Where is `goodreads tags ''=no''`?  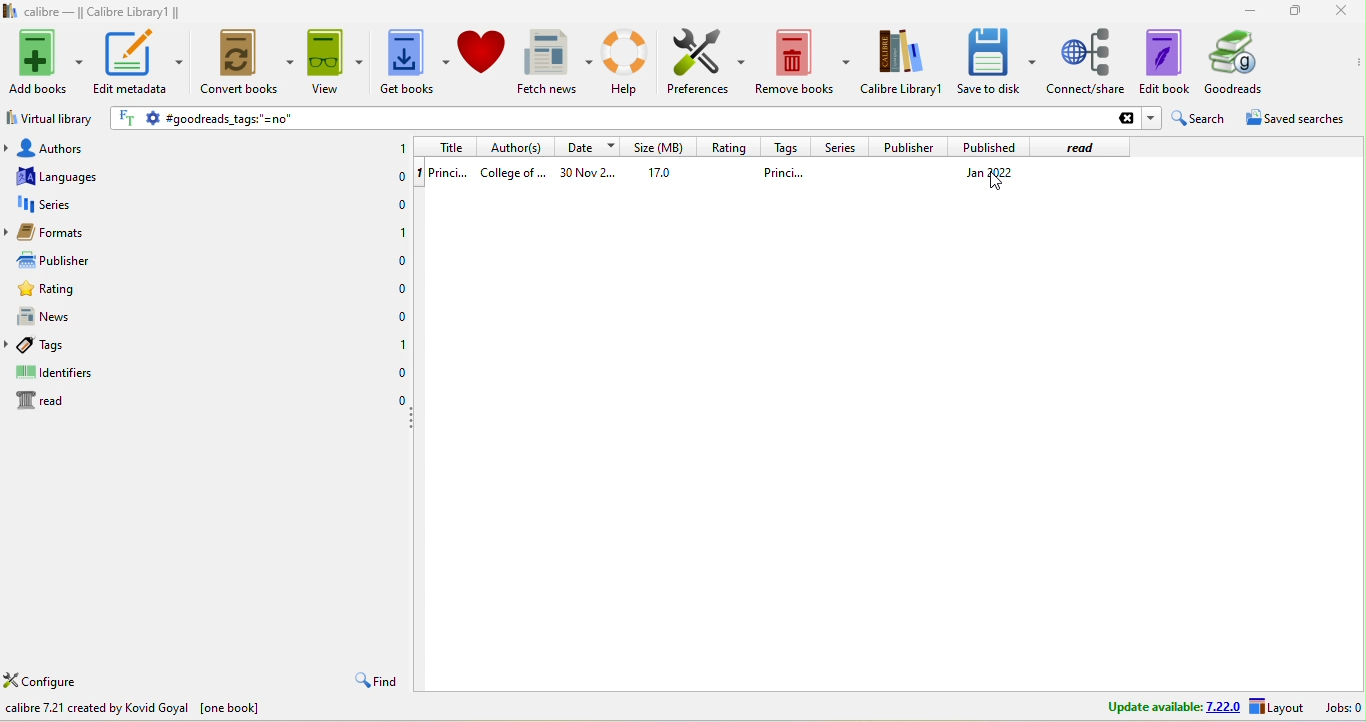 goodreads tags ''=no'' is located at coordinates (652, 118).